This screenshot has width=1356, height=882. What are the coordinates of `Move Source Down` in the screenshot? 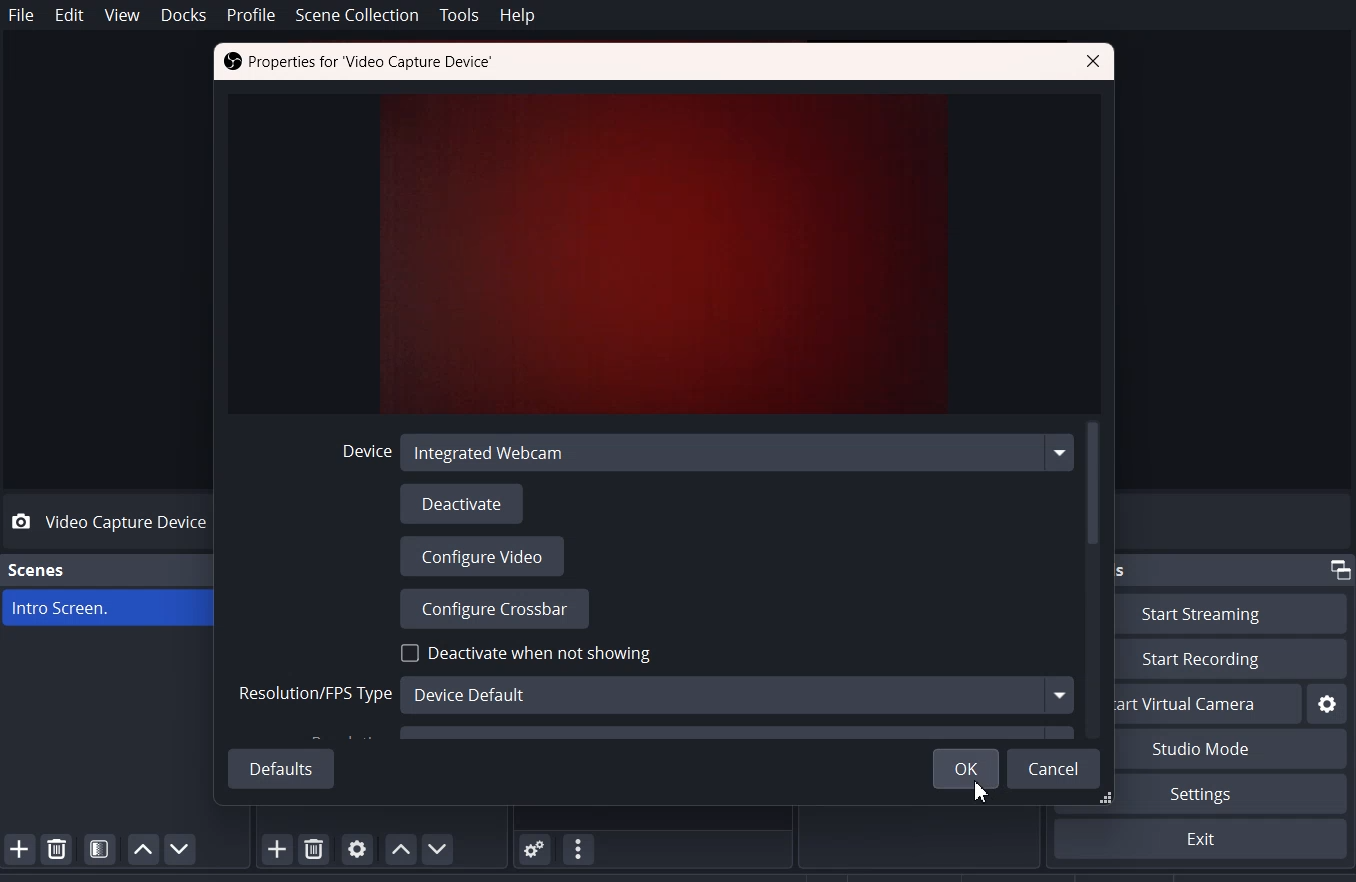 It's located at (440, 848).